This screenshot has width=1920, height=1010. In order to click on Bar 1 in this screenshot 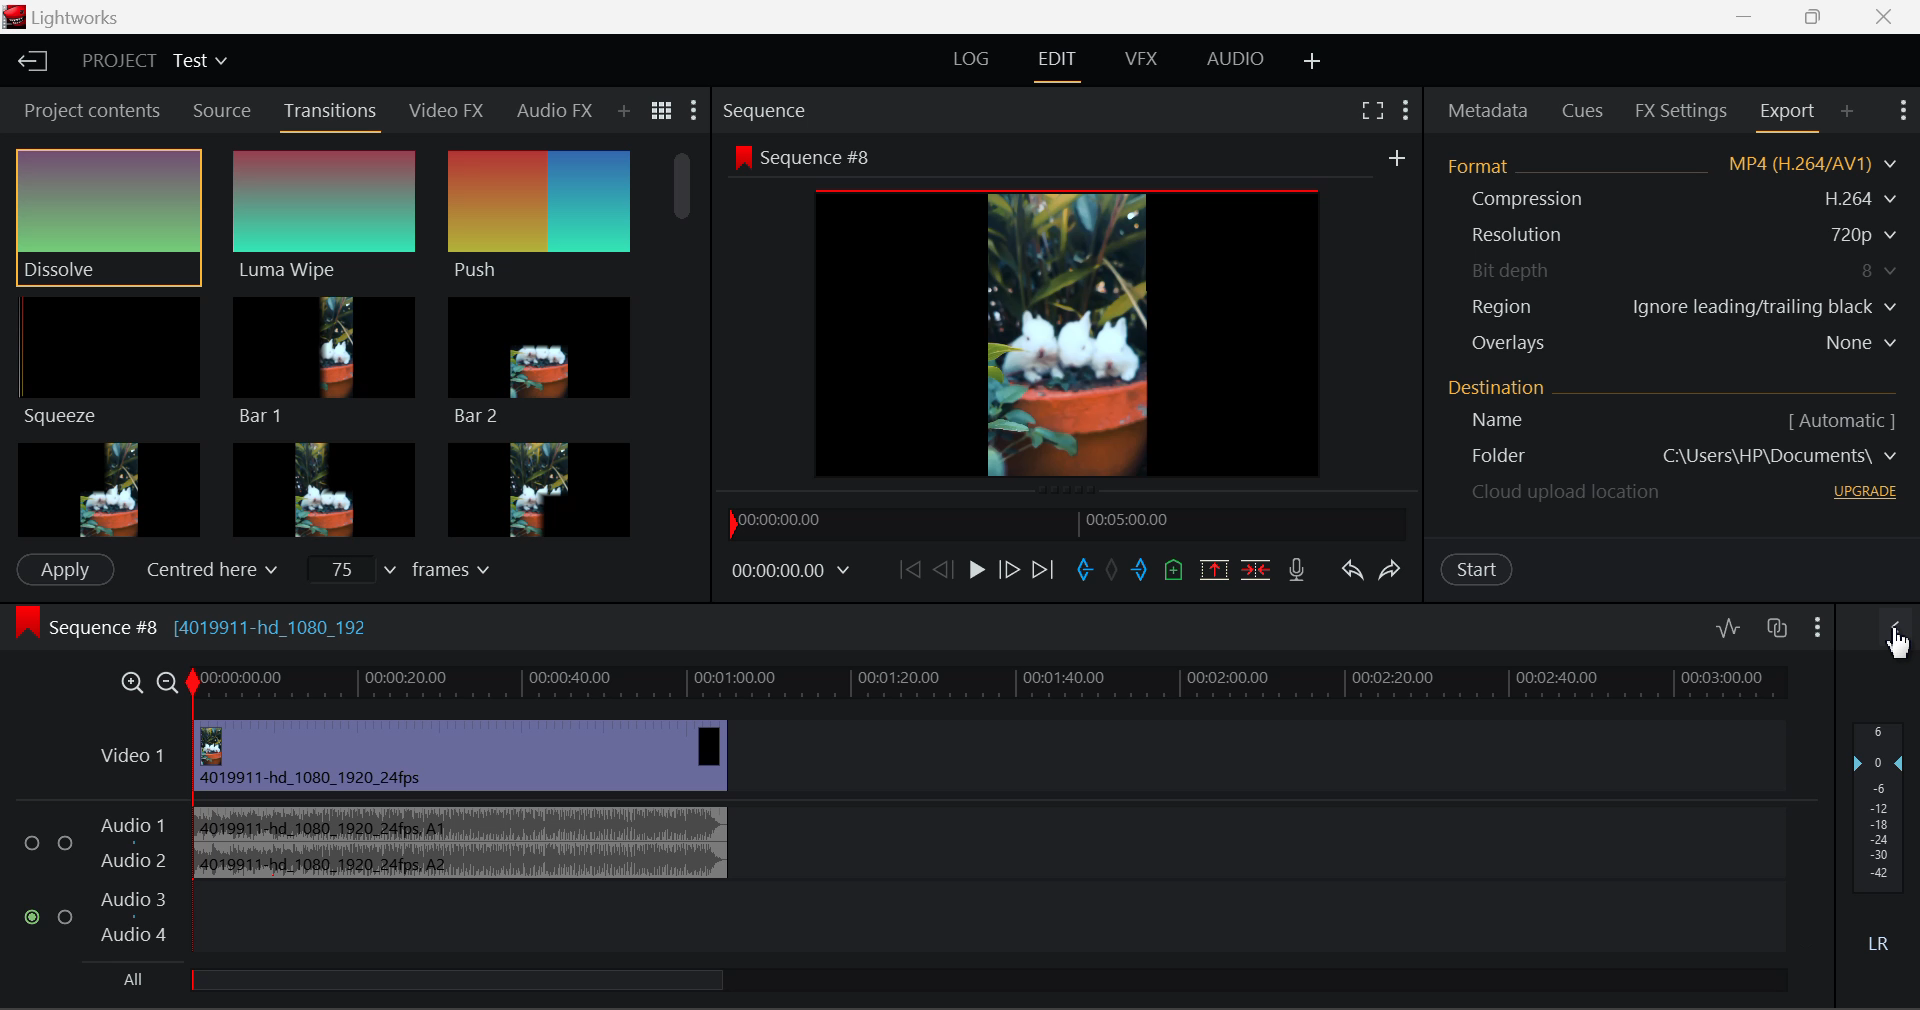, I will do `click(325, 361)`.